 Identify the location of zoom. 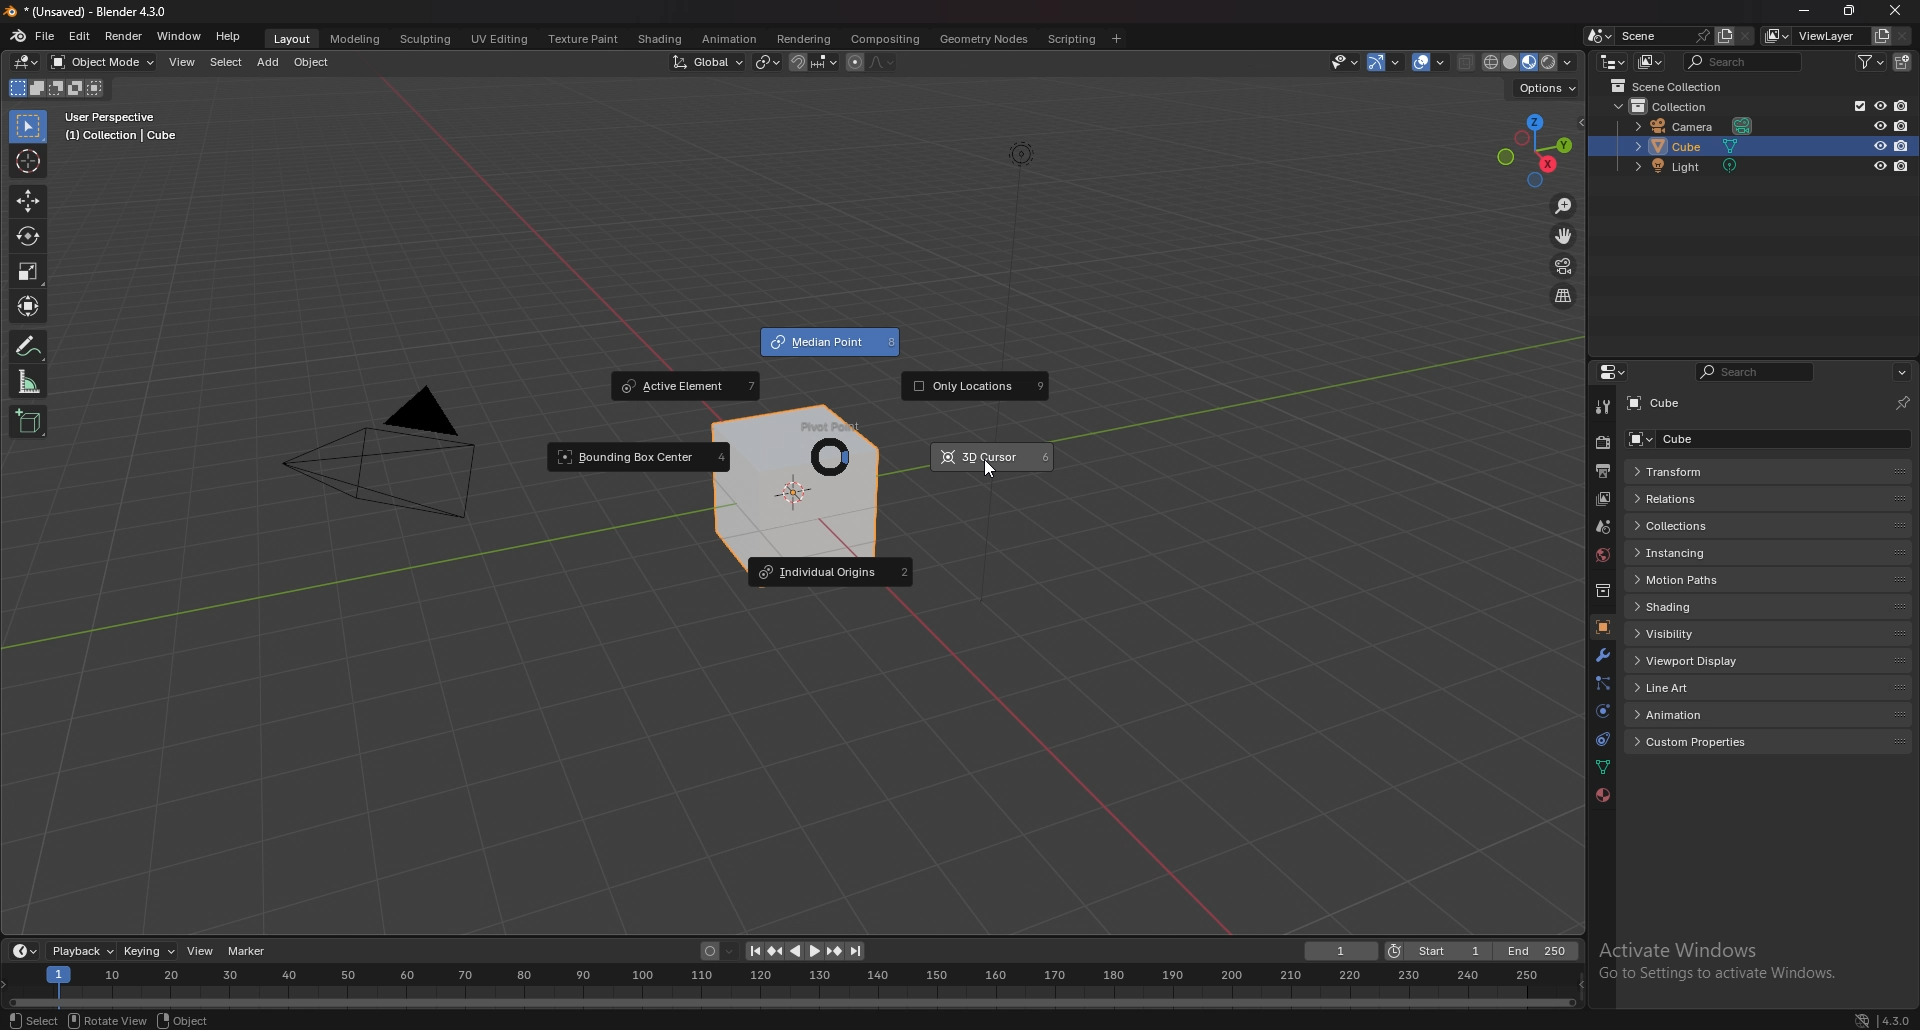
(1564, 206).